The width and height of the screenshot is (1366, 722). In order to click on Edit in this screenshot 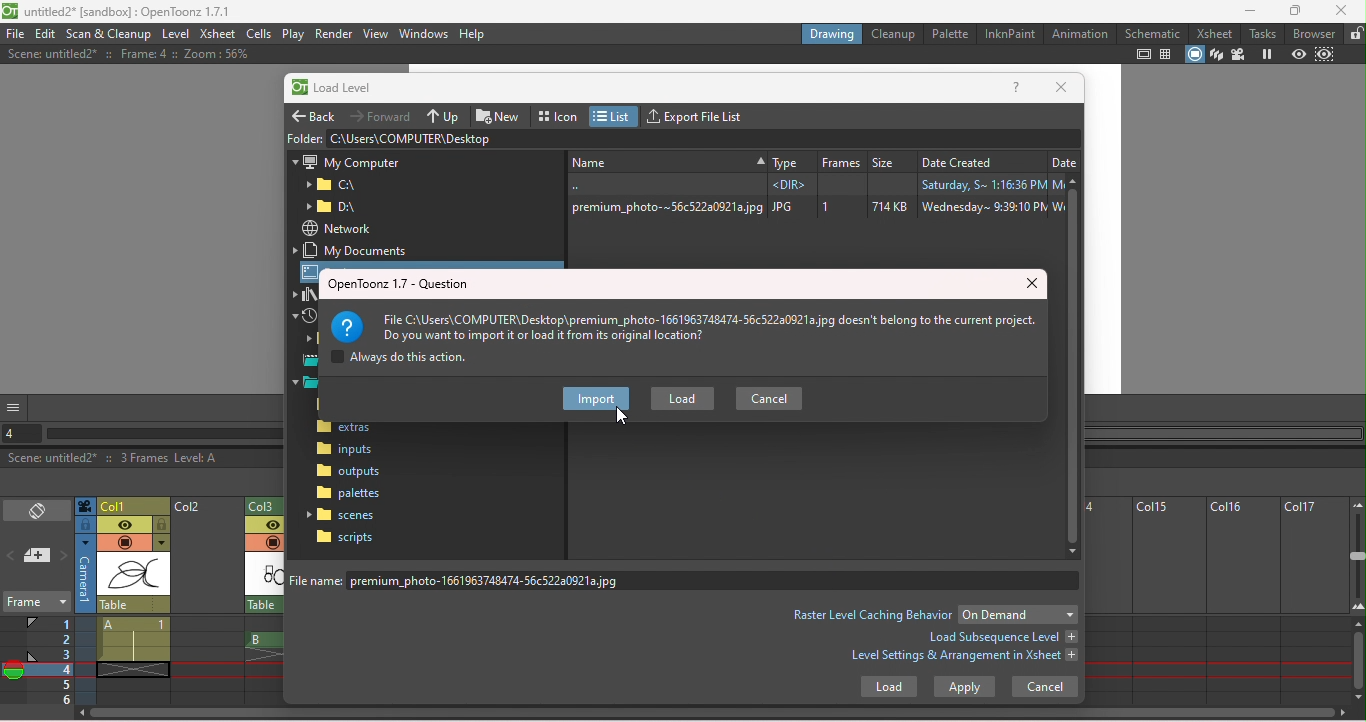, I will do `click(47, 34)`.